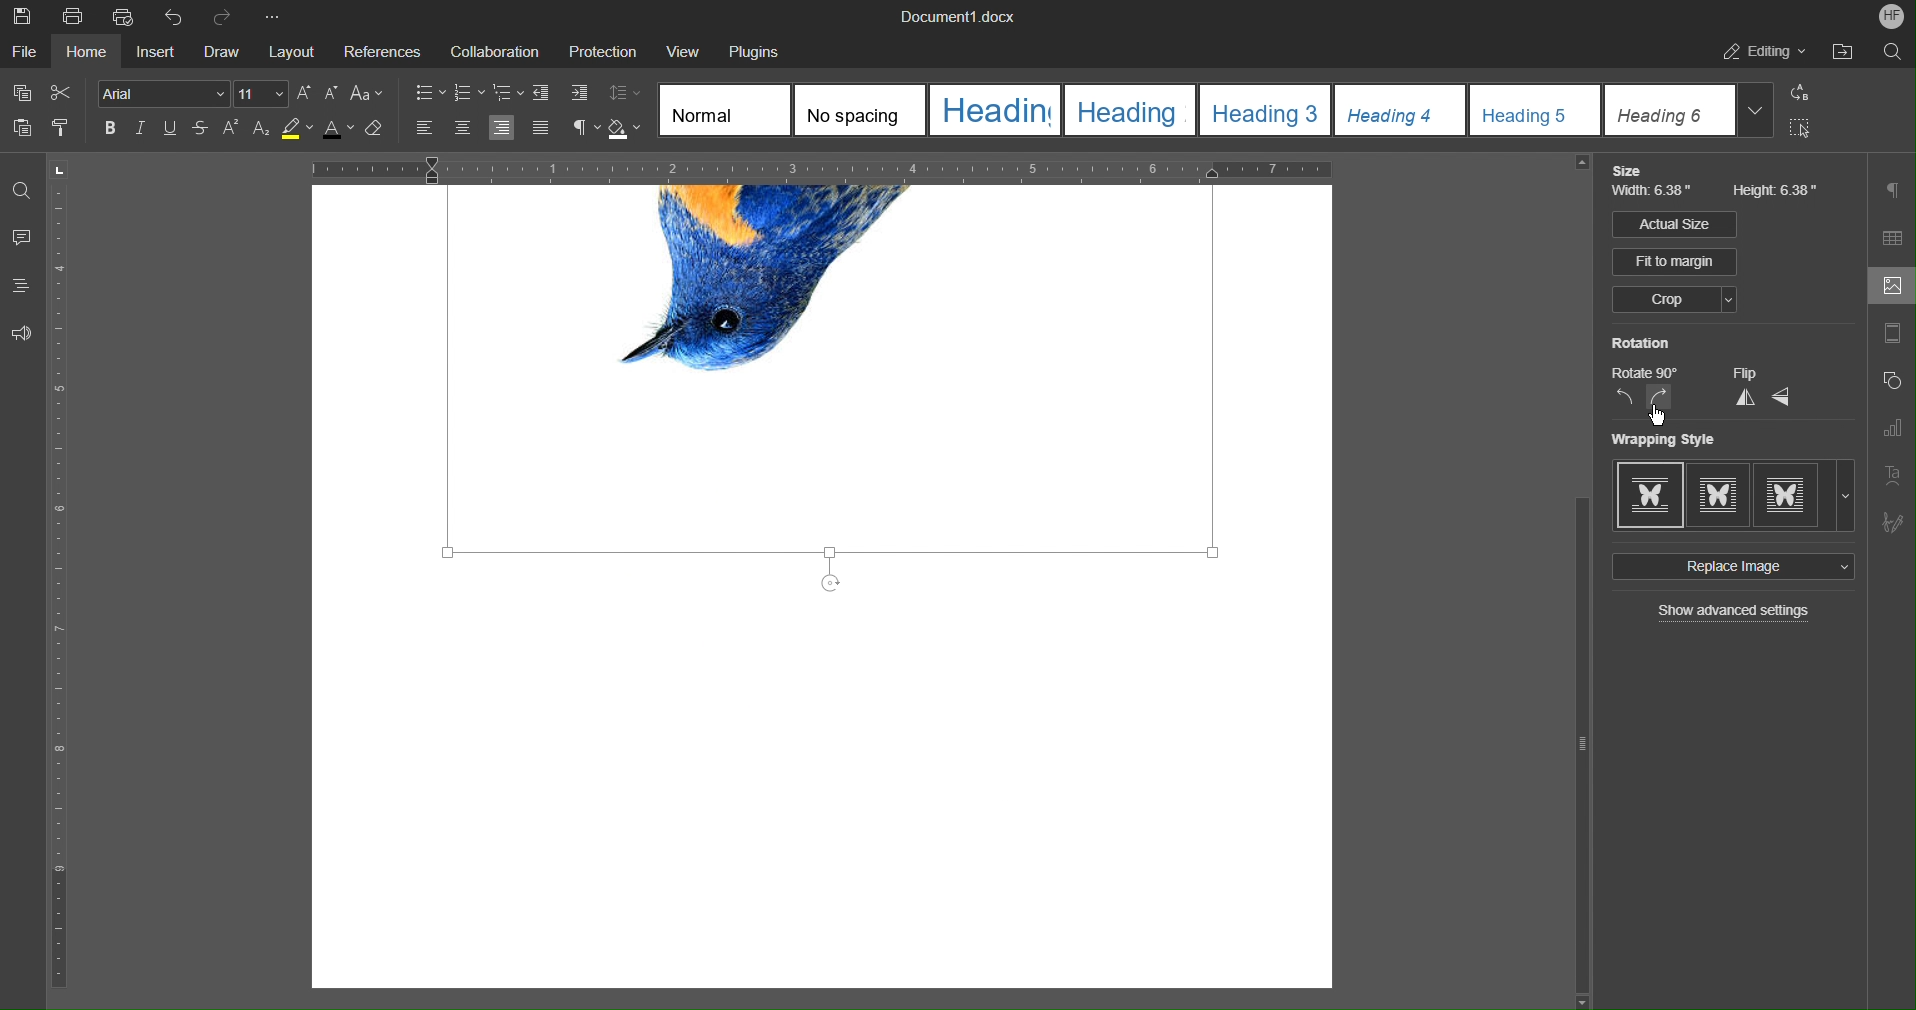 The image size is (1916, 1010). I want to click on Cut, so click(63, 93).